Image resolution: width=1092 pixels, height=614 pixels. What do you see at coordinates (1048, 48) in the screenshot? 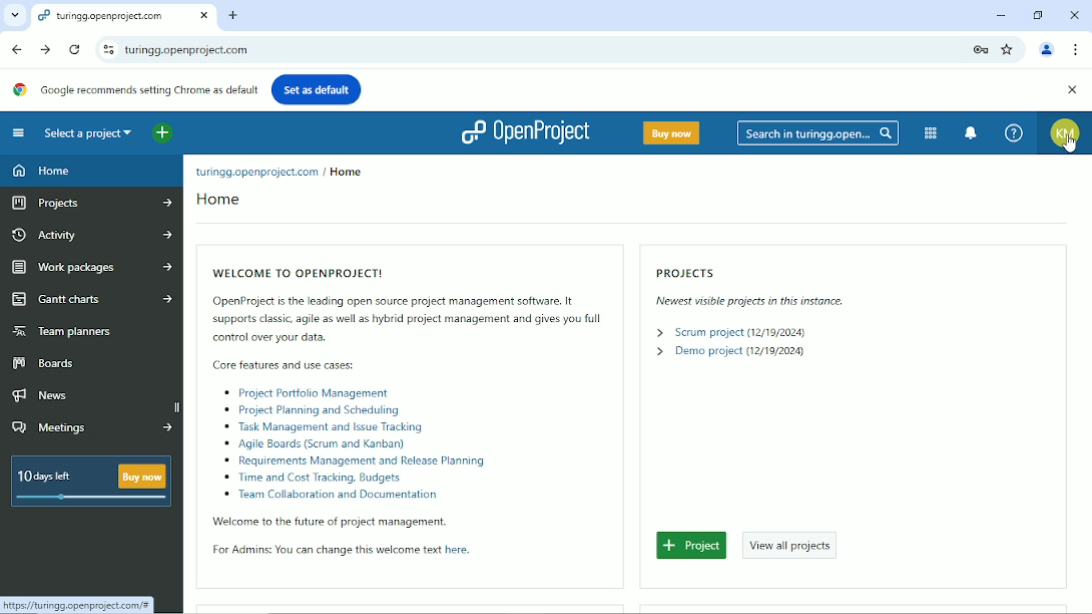
I see `Account` at bounding box center [1048, 48].